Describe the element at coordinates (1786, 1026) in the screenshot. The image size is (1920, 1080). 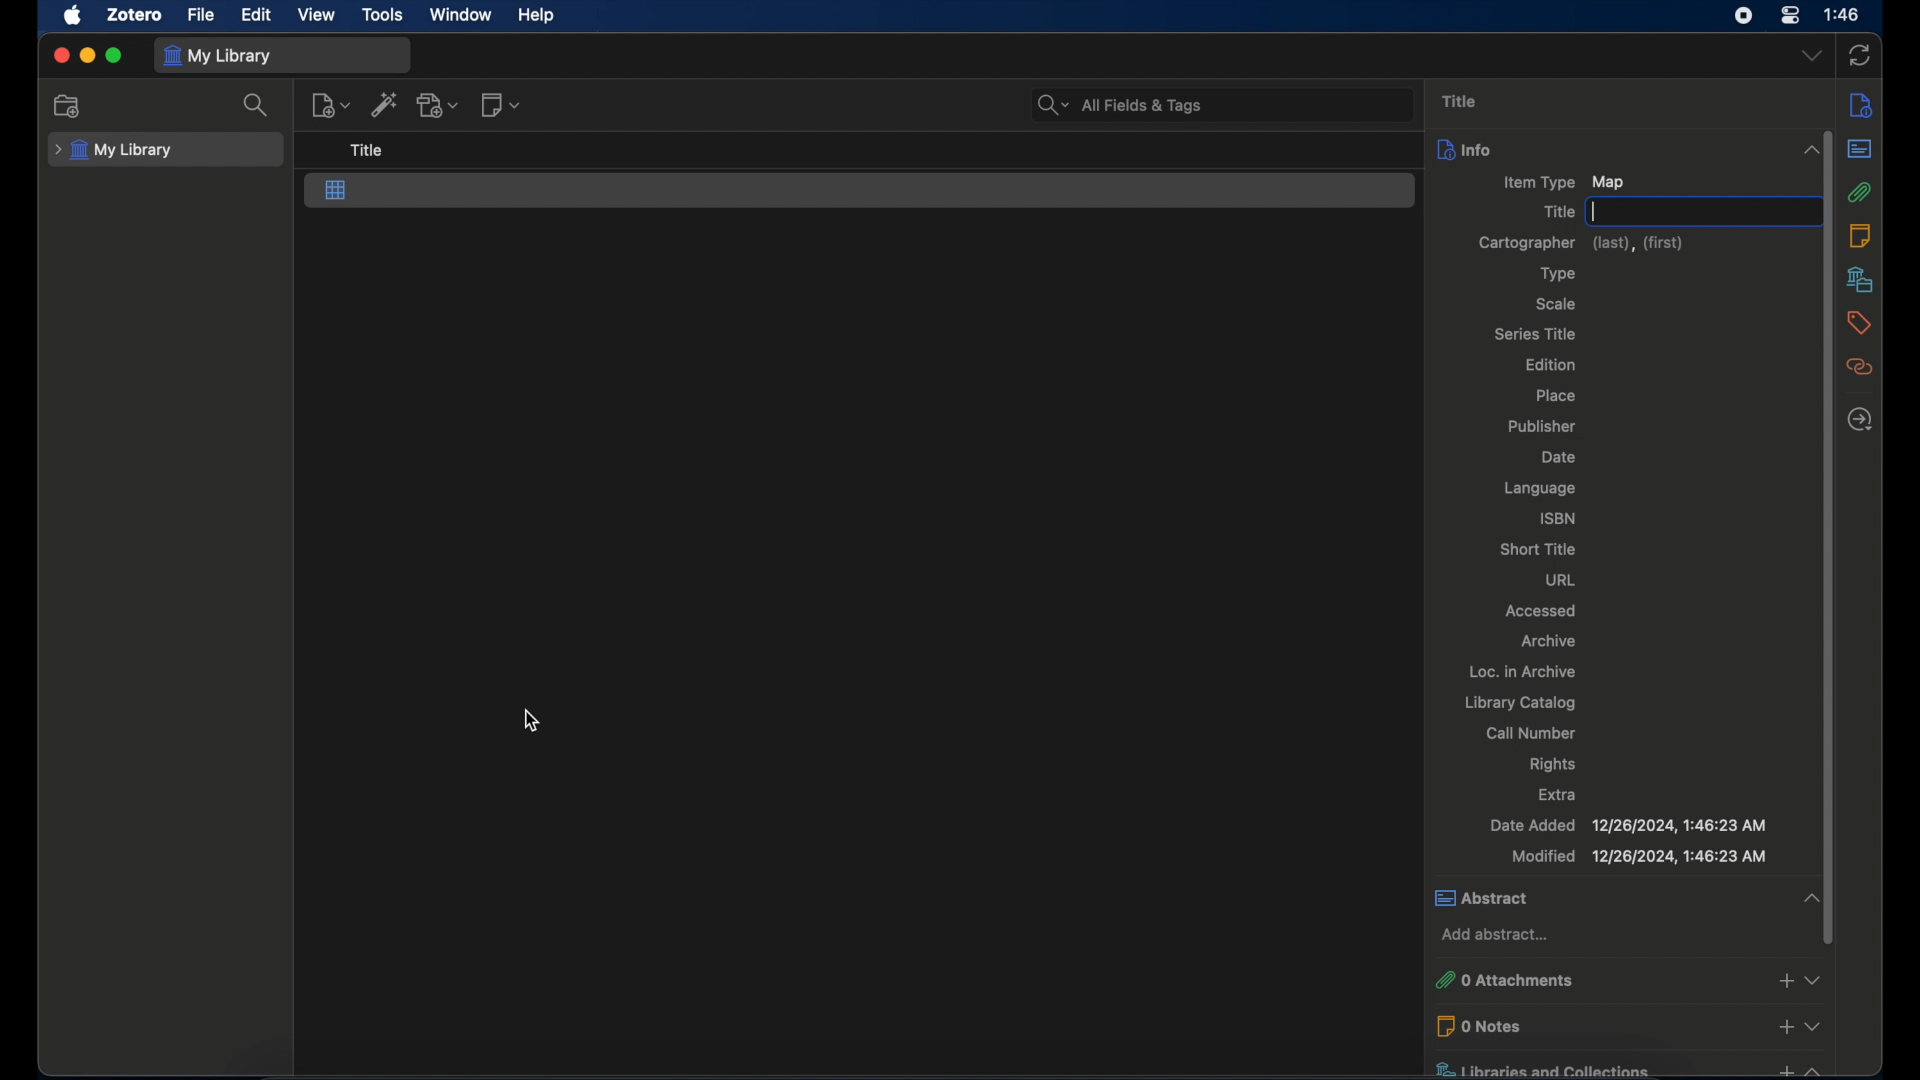
I see `add` at that location.